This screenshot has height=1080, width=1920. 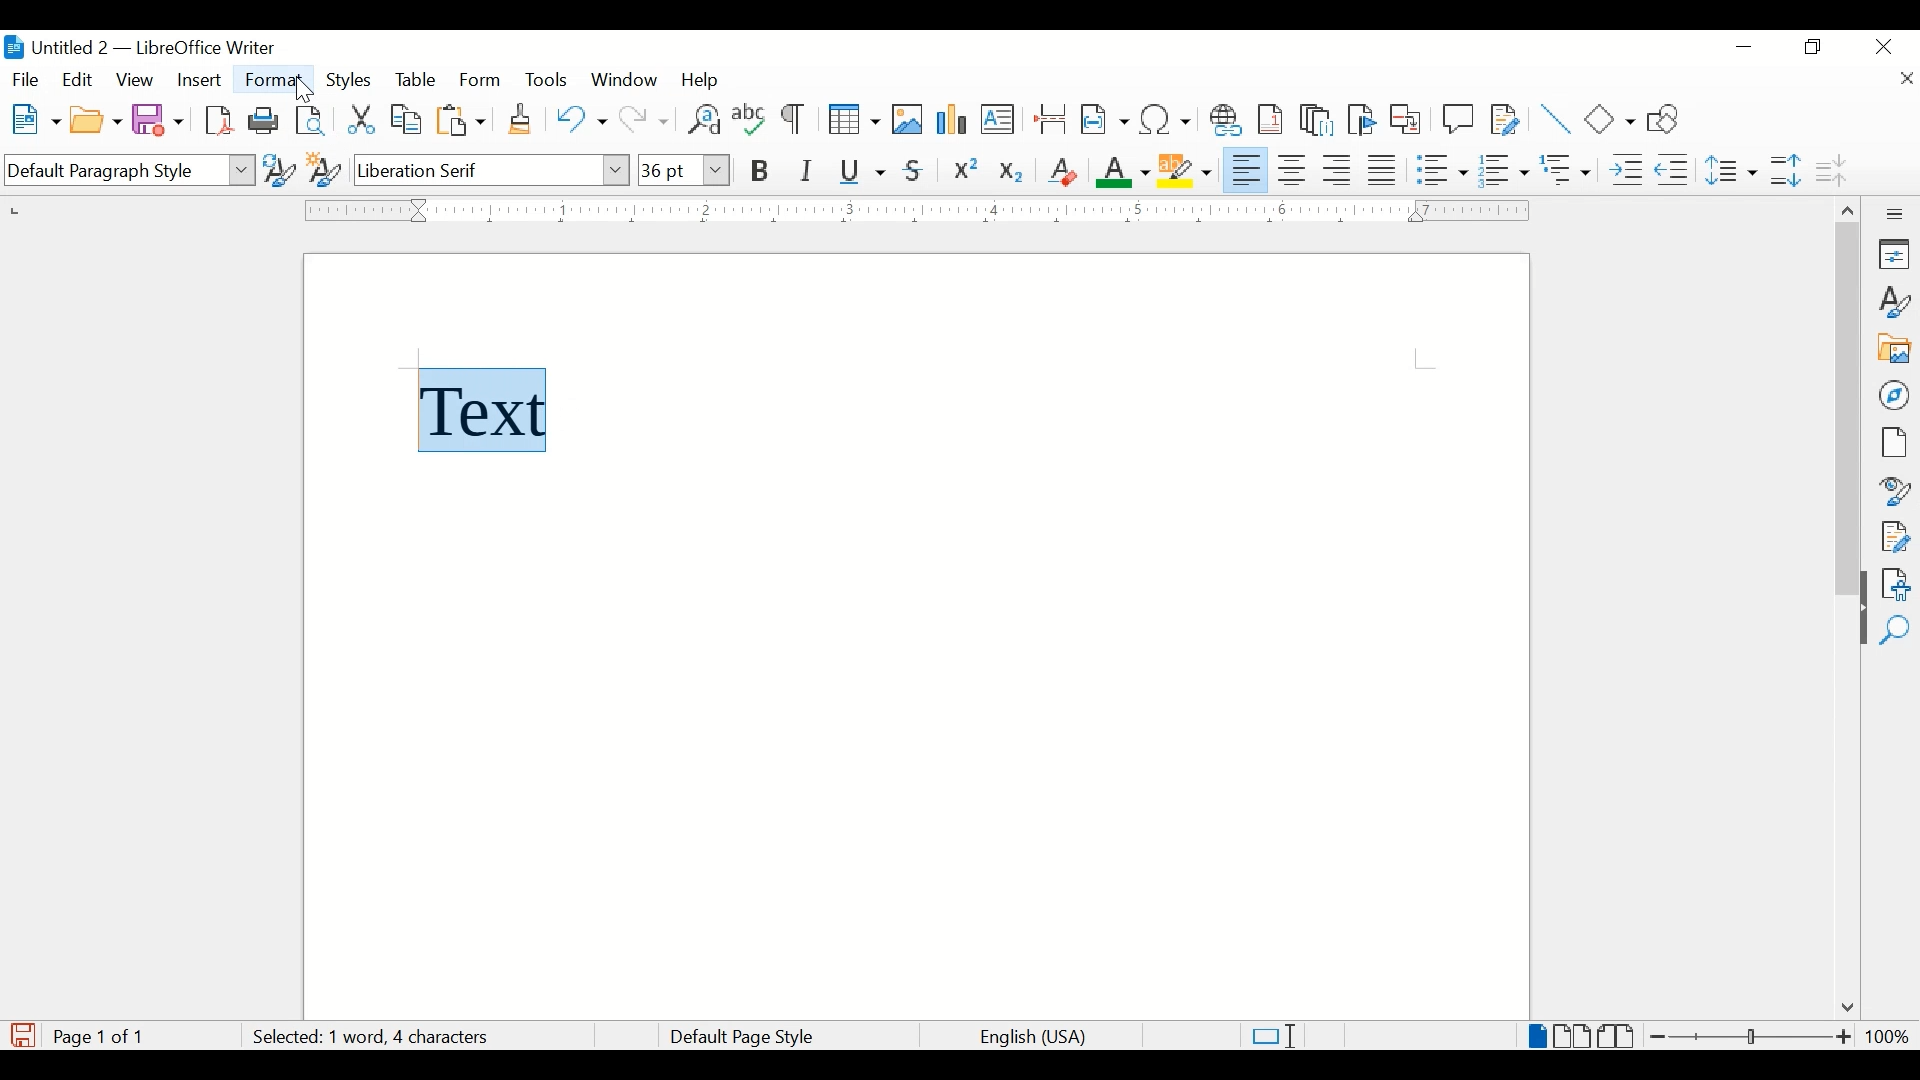 What do you see at coordinates (1317, 120) in the screenshot?
I see `insert endnote` at bounding box center [1317, 120].